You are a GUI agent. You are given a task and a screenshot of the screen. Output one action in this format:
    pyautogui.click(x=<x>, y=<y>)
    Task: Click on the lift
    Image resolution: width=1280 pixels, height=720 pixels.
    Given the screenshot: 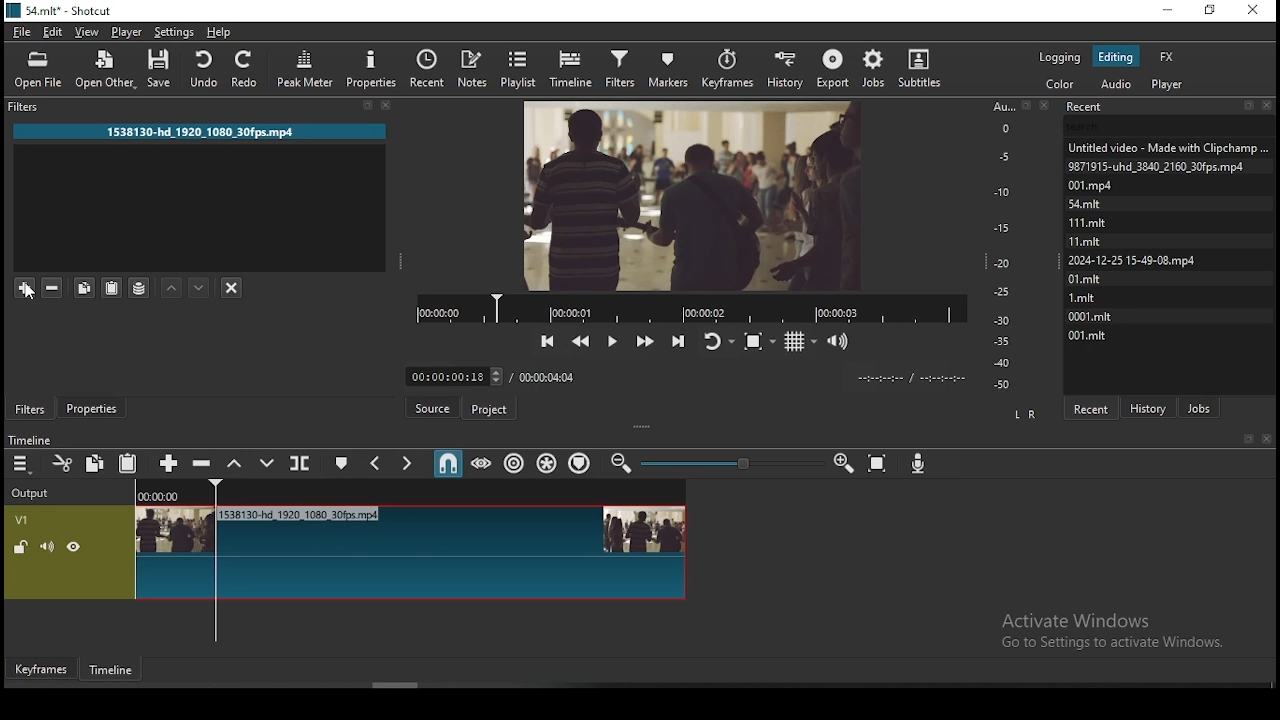 What is the action you would take?
    pyautogui.click(x=236, y=466)
    